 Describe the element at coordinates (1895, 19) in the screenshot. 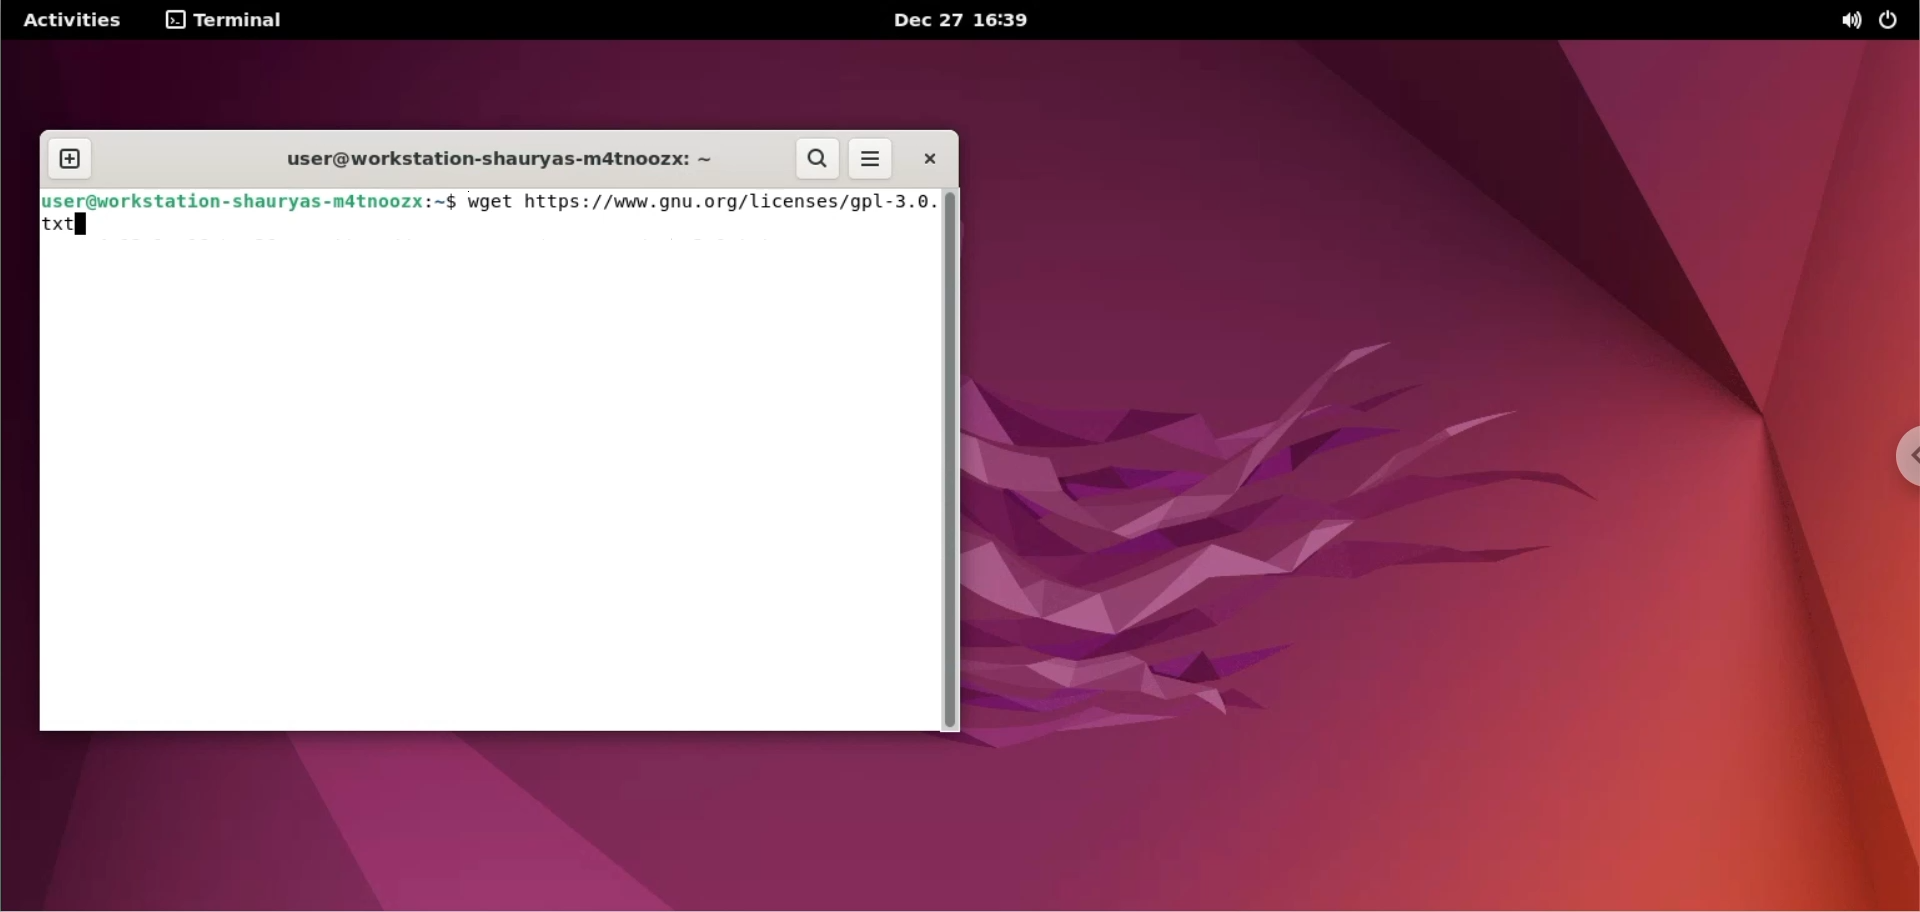

I see `power` at that location.